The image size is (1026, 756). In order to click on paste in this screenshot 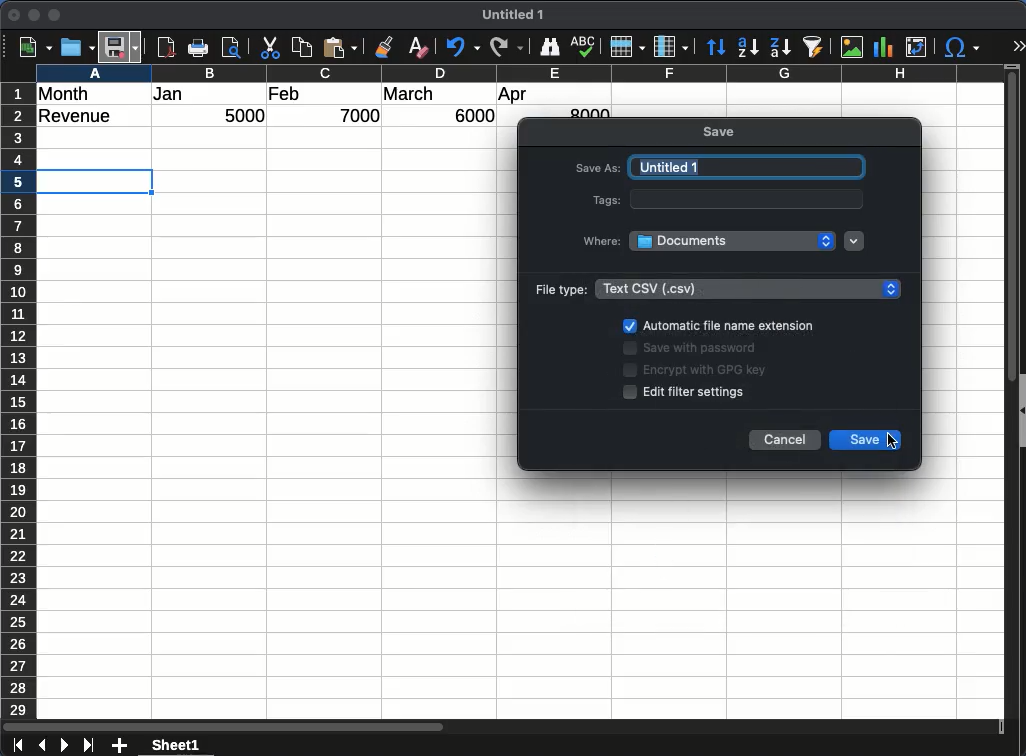, I will do `click(342, 48)`.